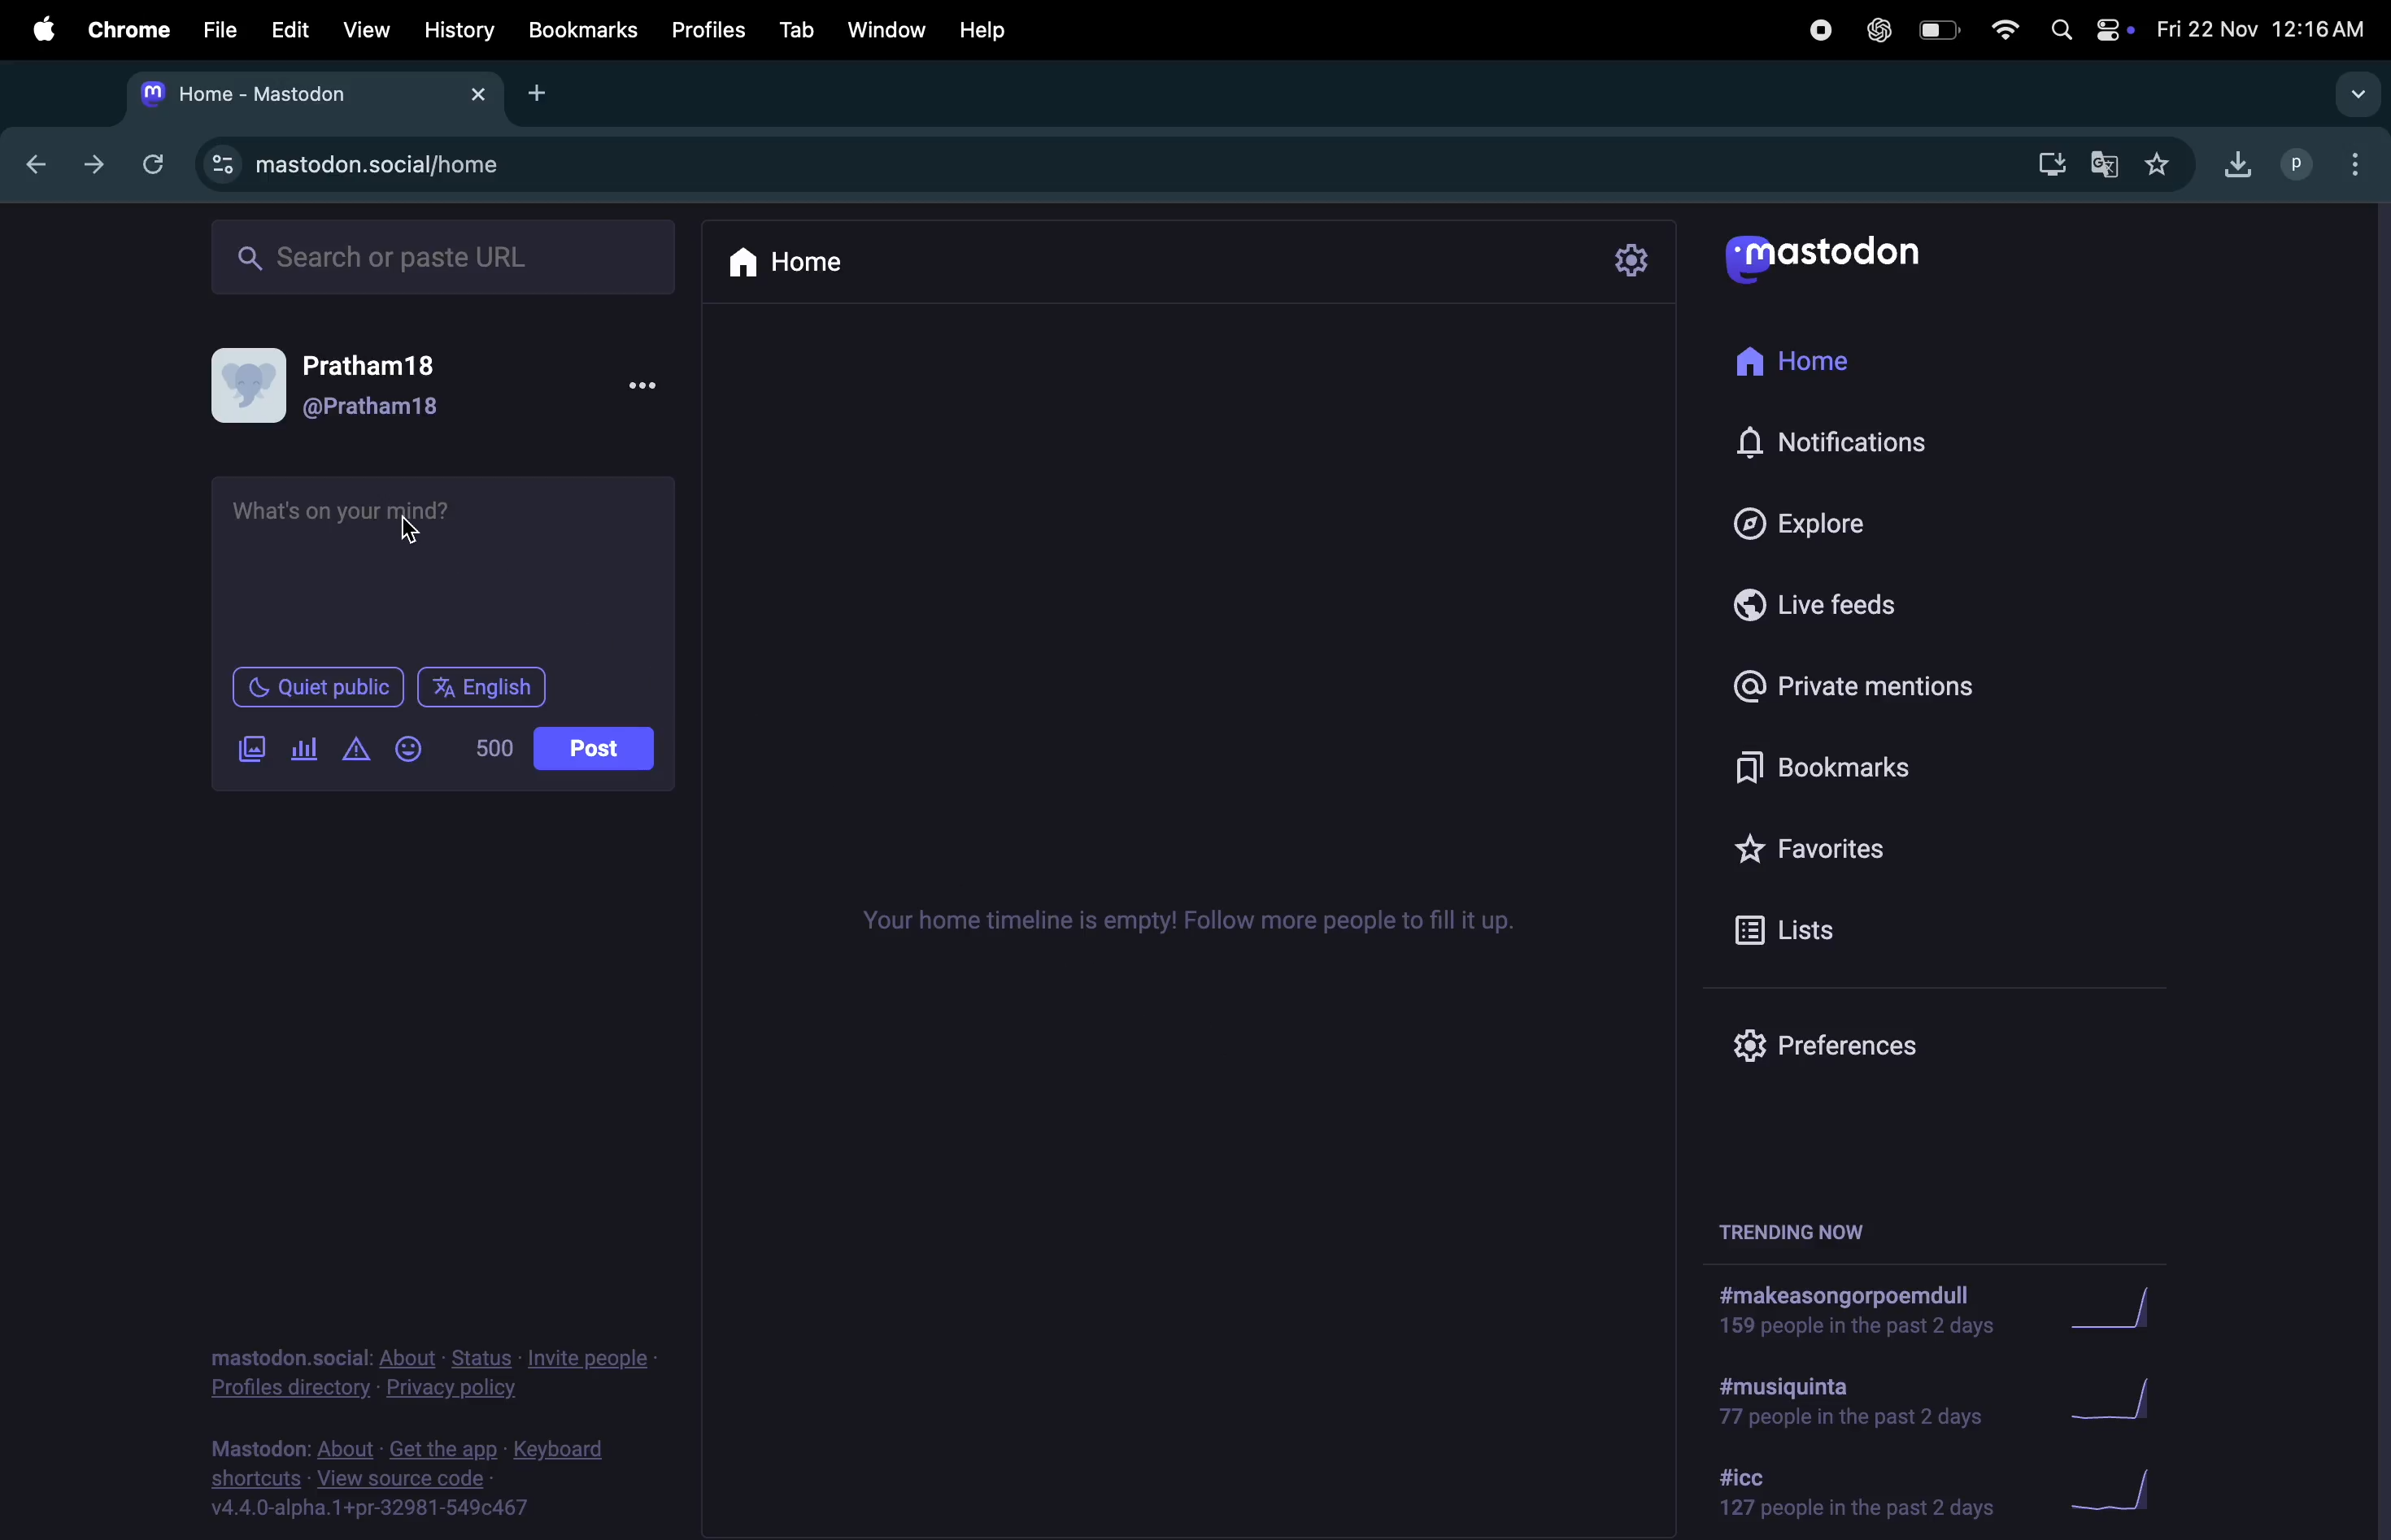  I want to click on graph, so click(2100, 1308).